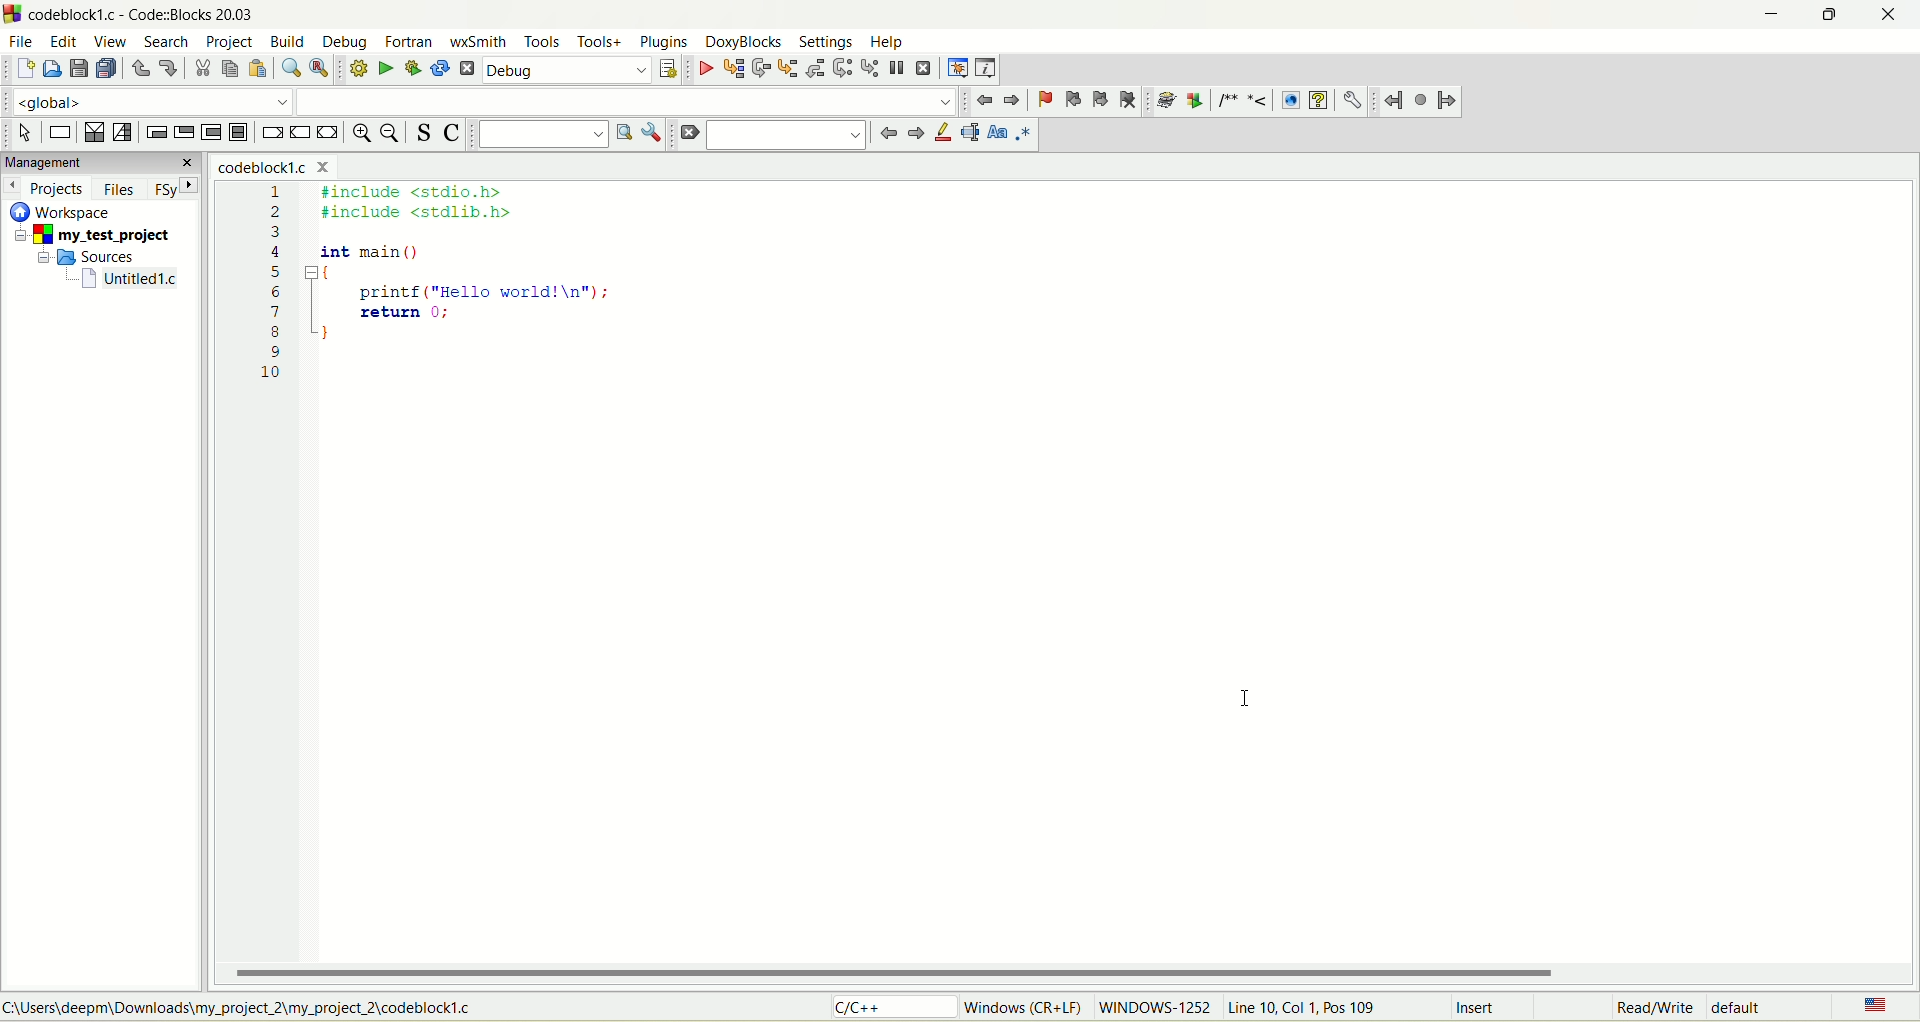 The width and height of the screenshot is (1920, 1022). I want to click on prev bookmark, so click(1069, 98).